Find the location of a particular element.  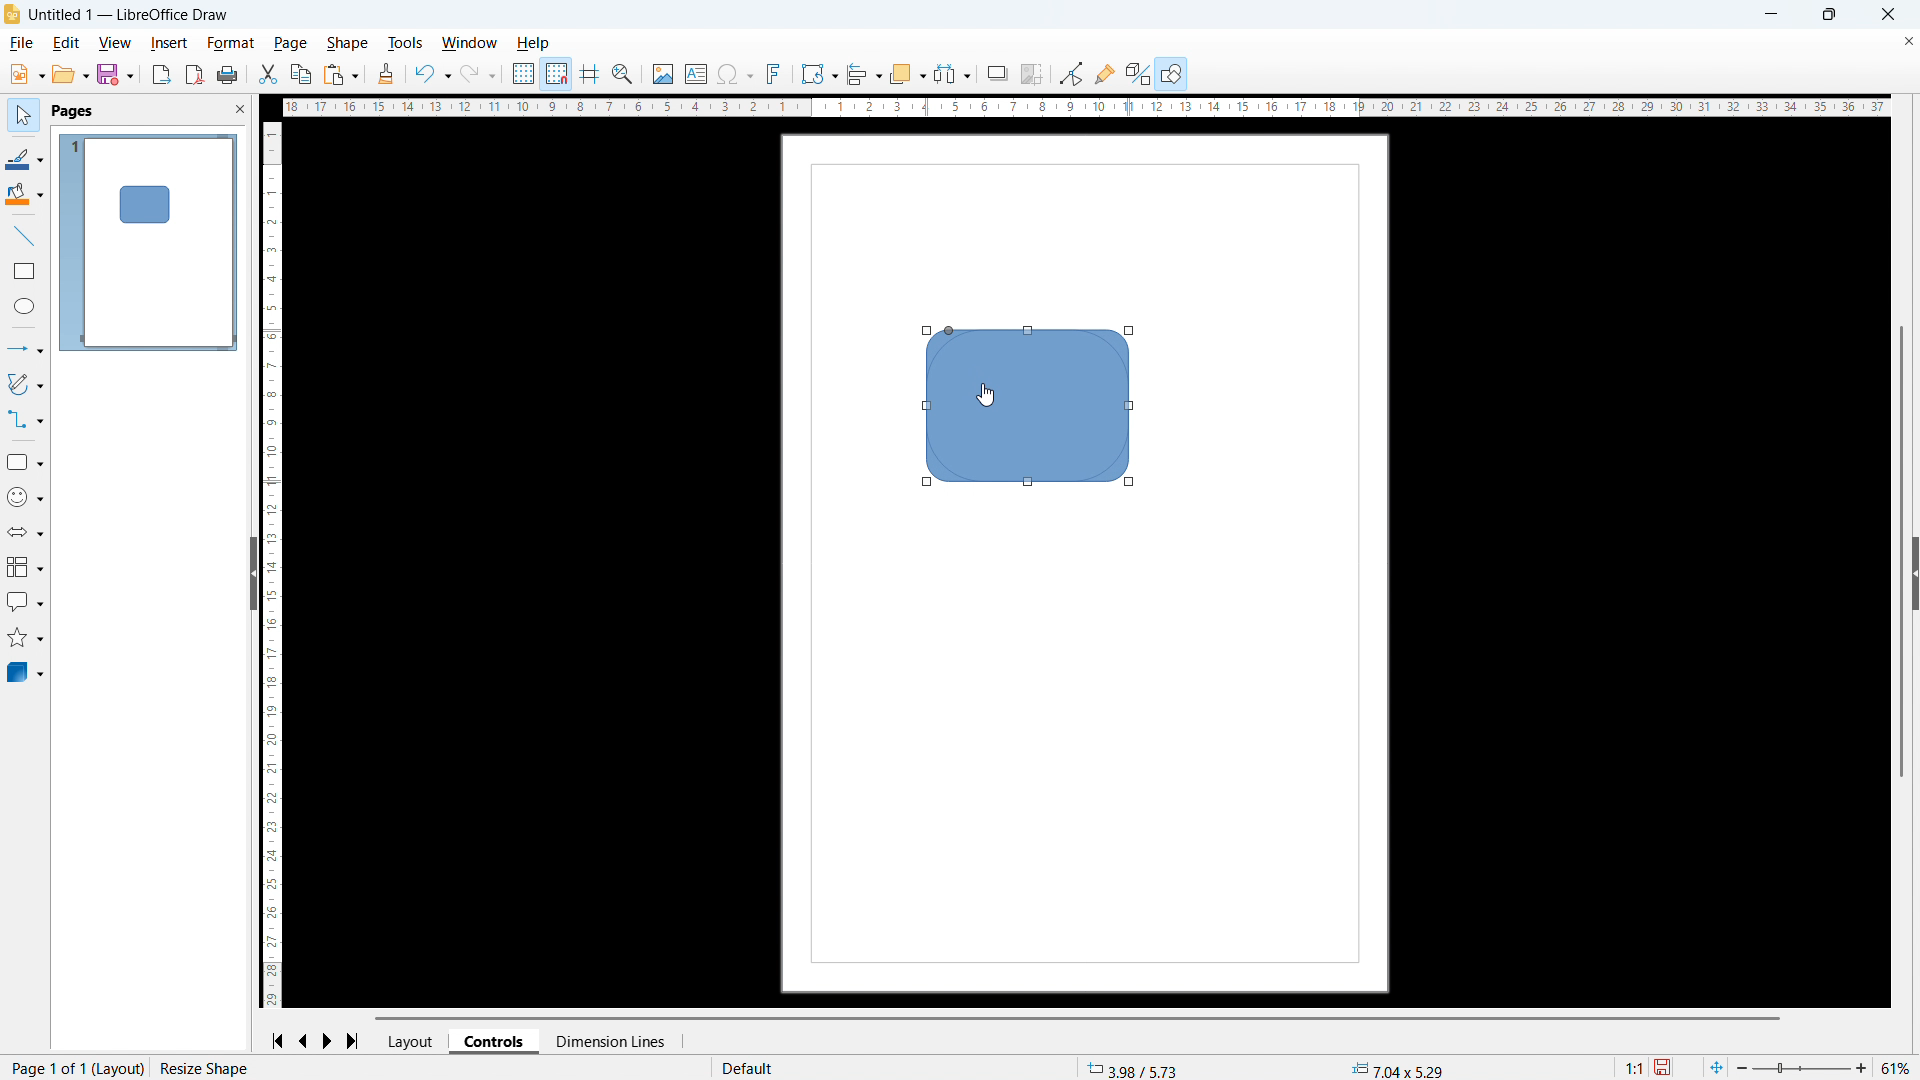

Connectors  is located at coordinates (26, 419).